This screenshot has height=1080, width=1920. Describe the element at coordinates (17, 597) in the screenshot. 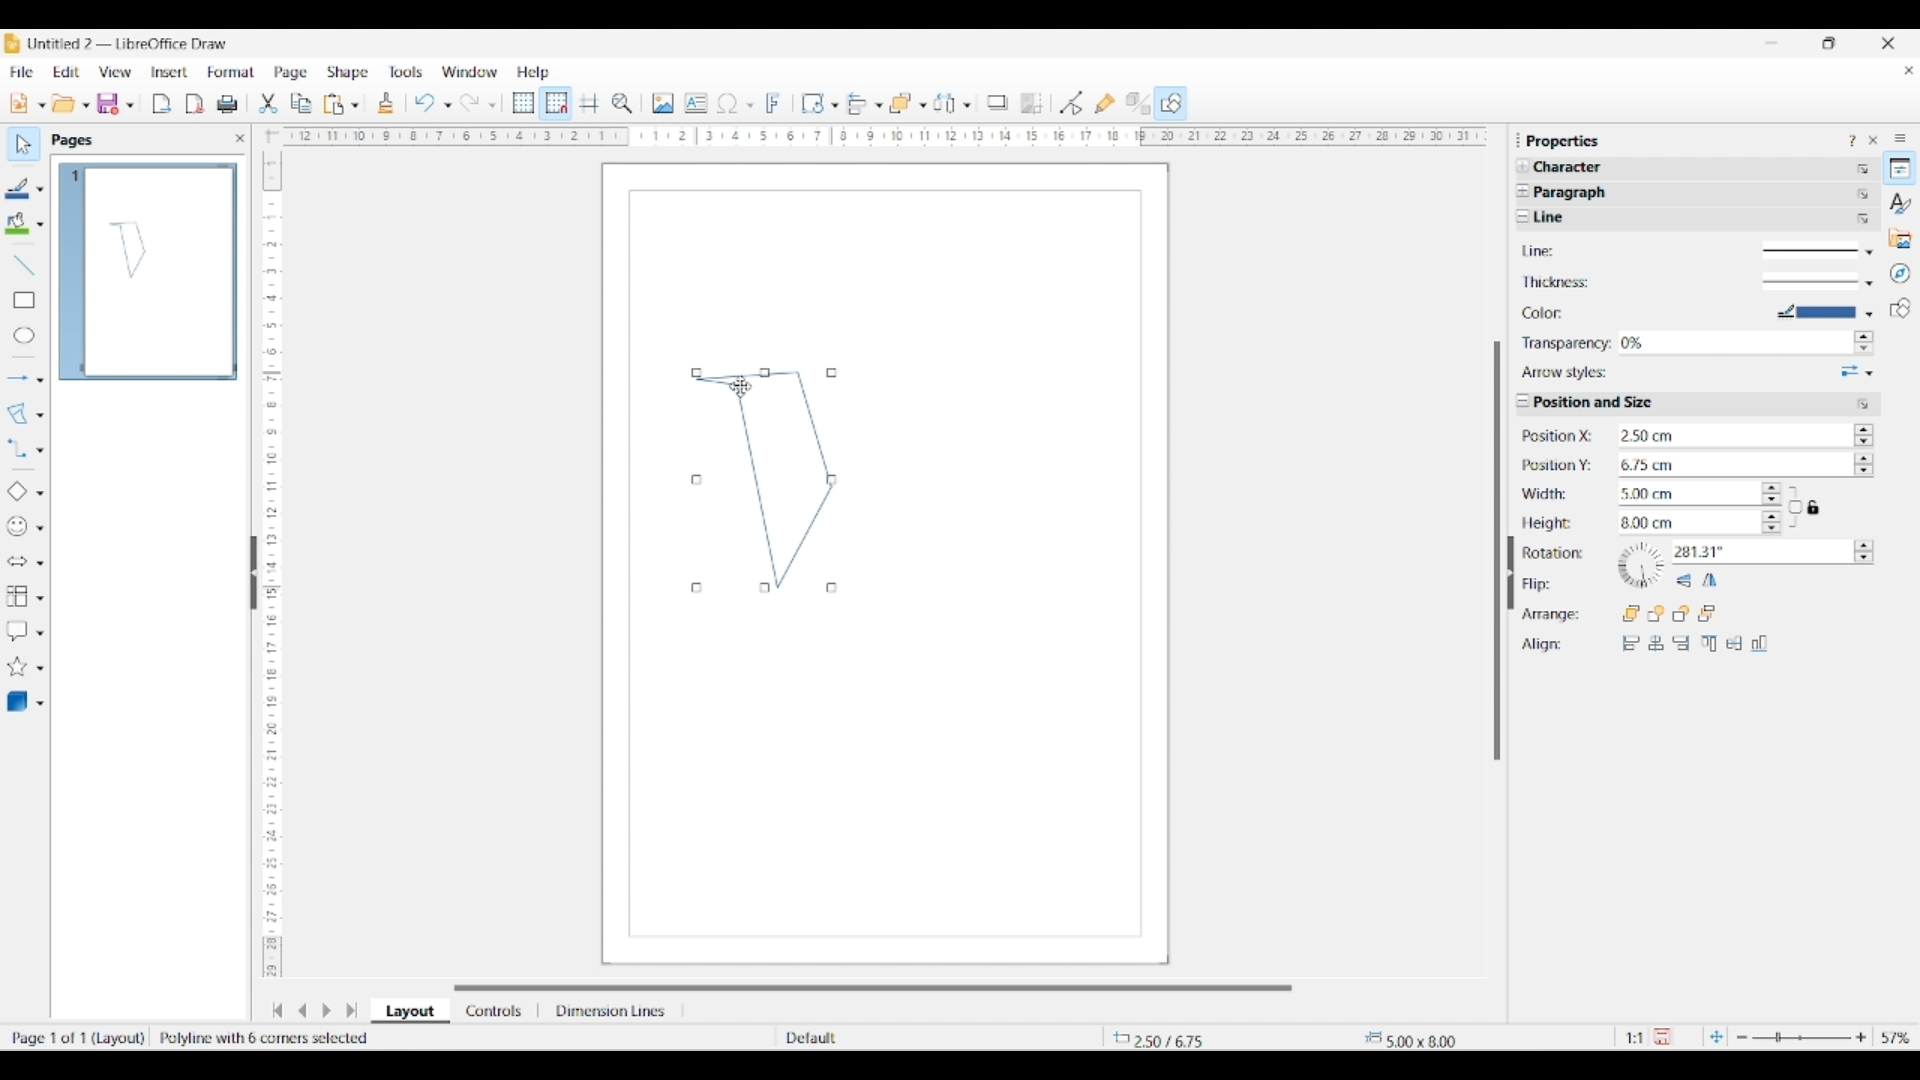

I see `Selected flowchart` at that location.